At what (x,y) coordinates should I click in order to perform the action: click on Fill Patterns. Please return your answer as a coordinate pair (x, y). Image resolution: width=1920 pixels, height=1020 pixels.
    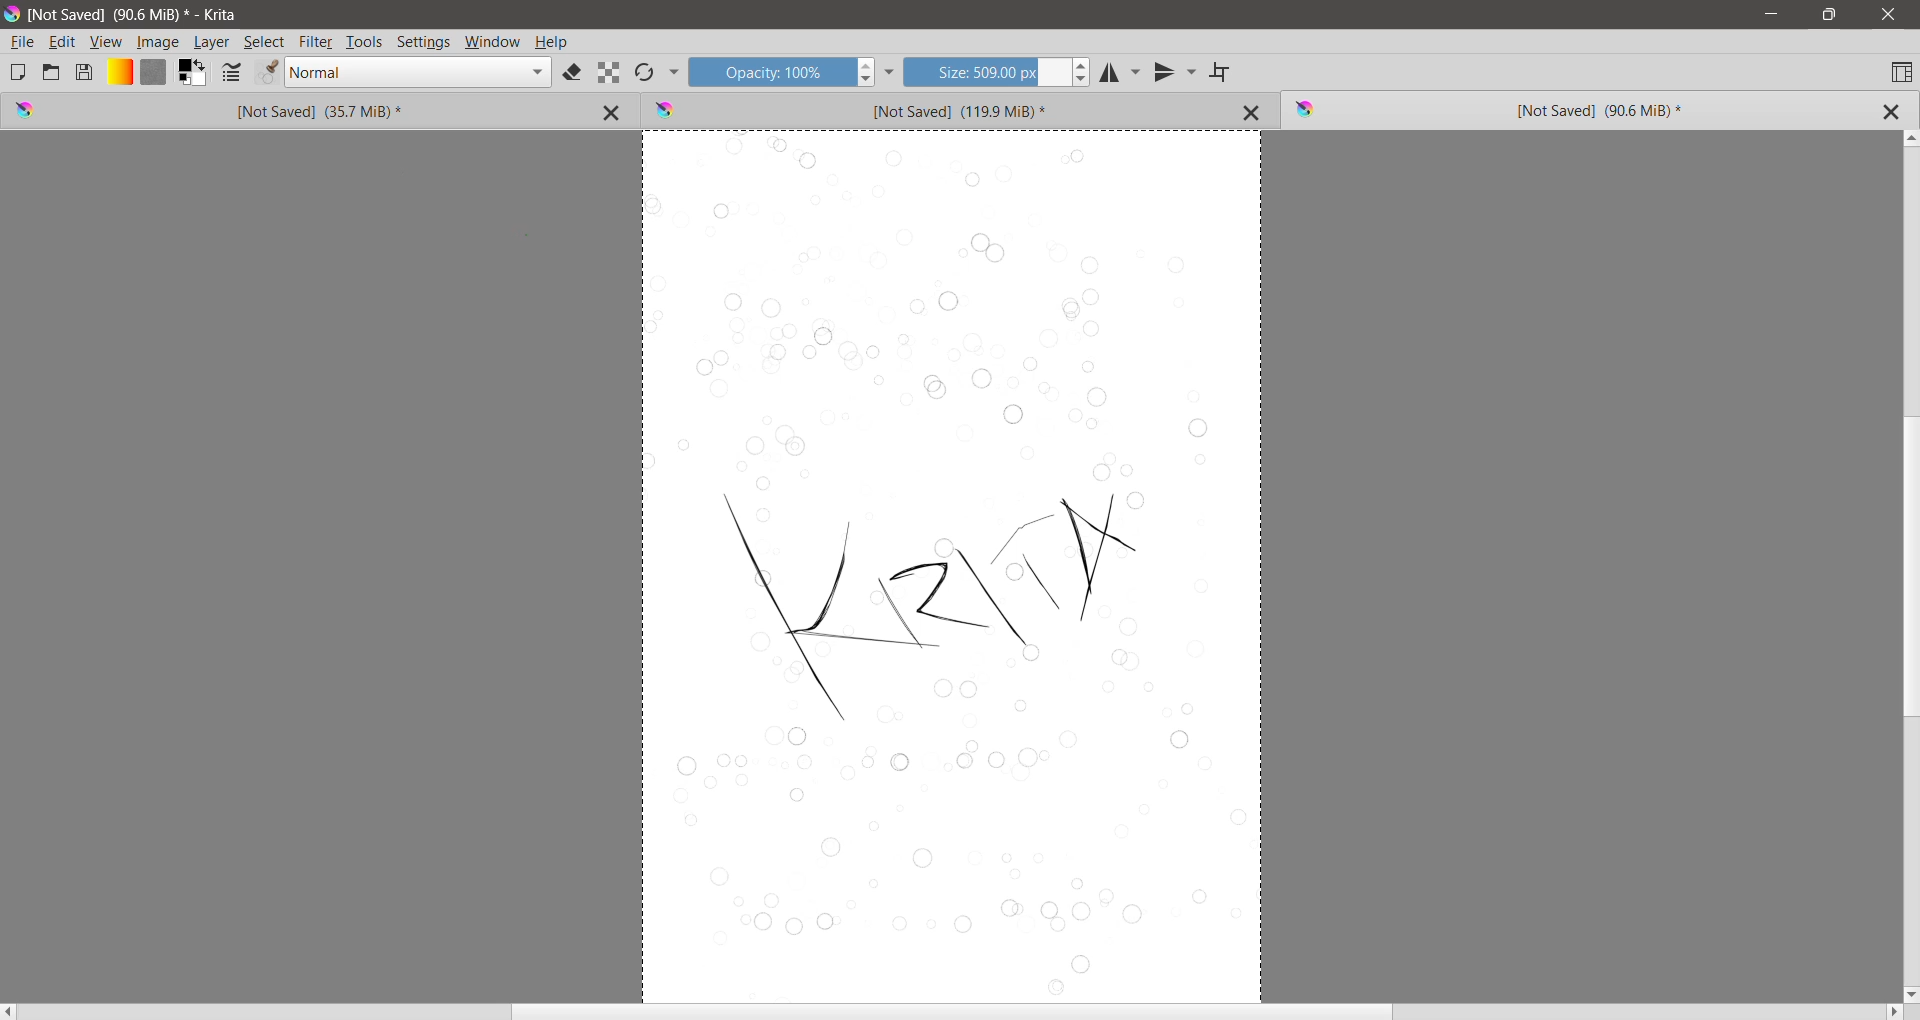
    Looking at the image, I should click on (153, 73).